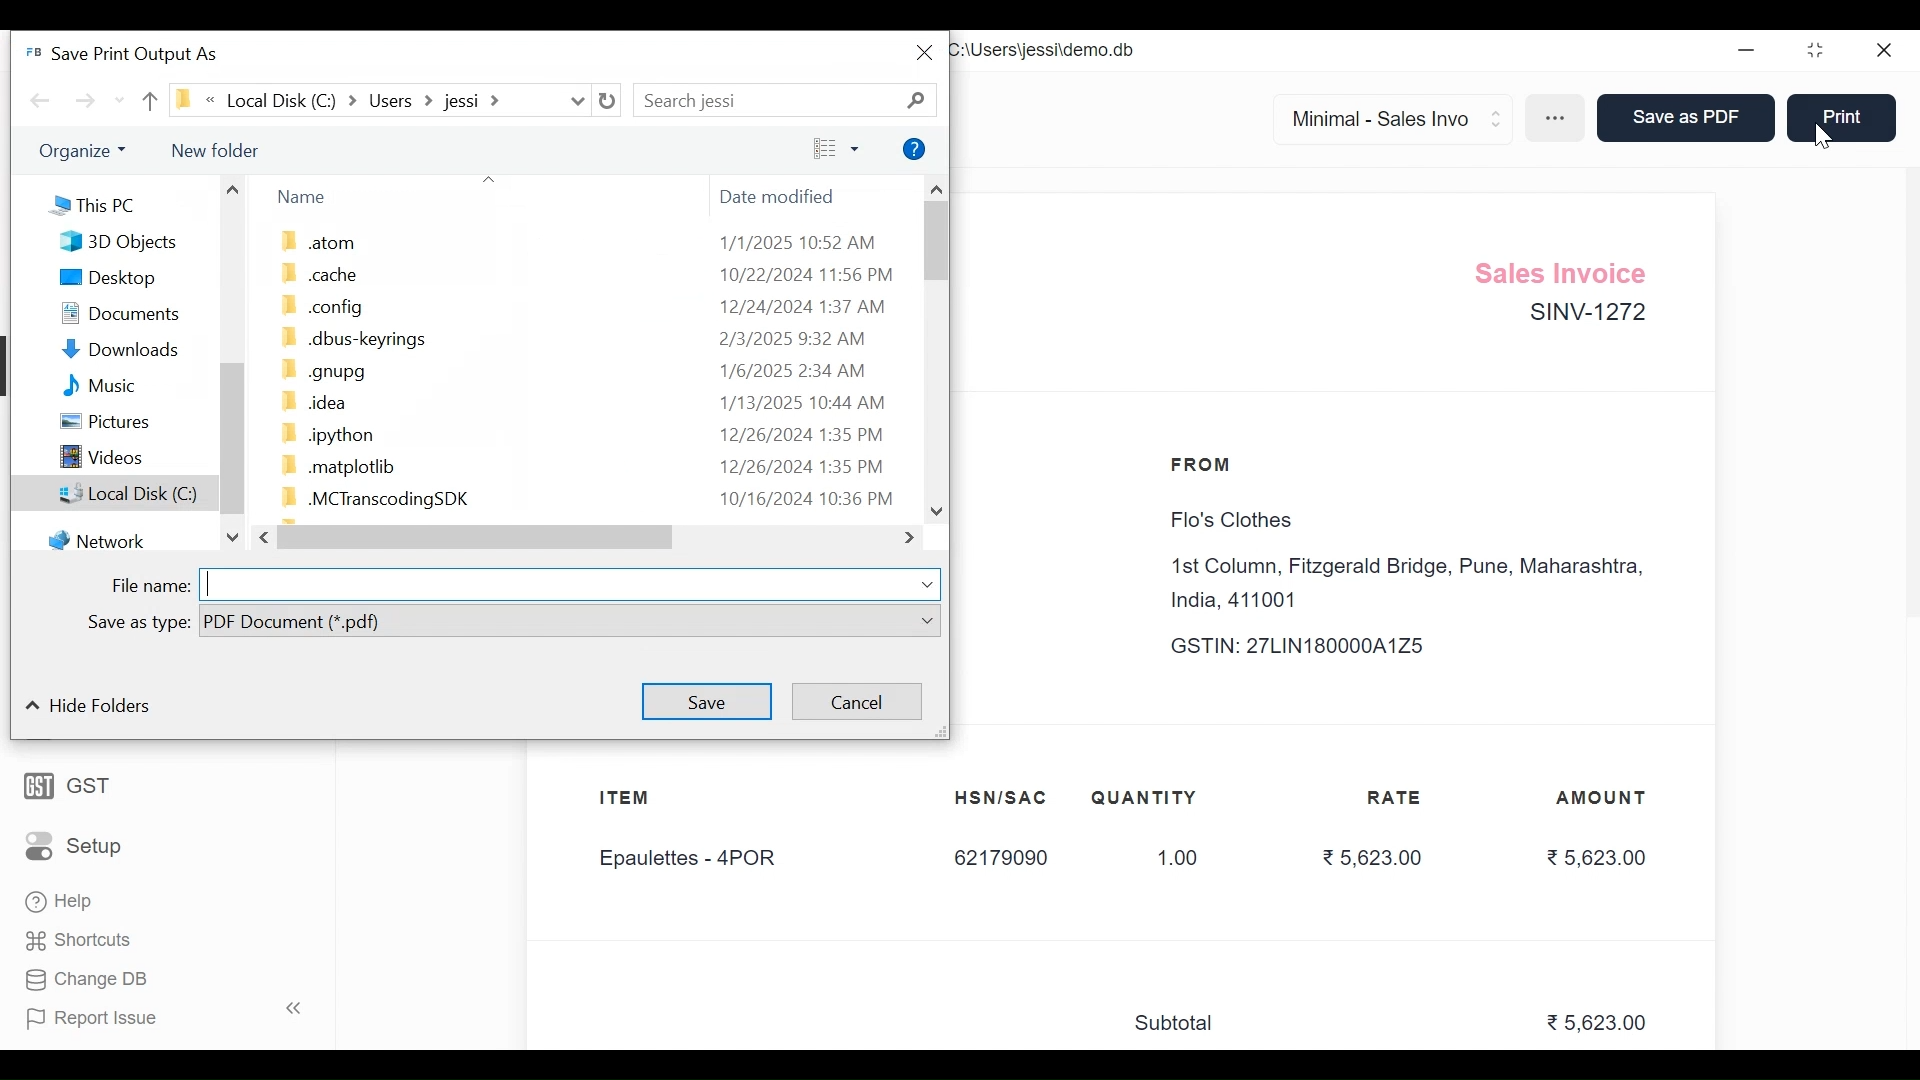  Describe the element at coordinates (928, 620) in the screenshot. I see `Expand` at that location.